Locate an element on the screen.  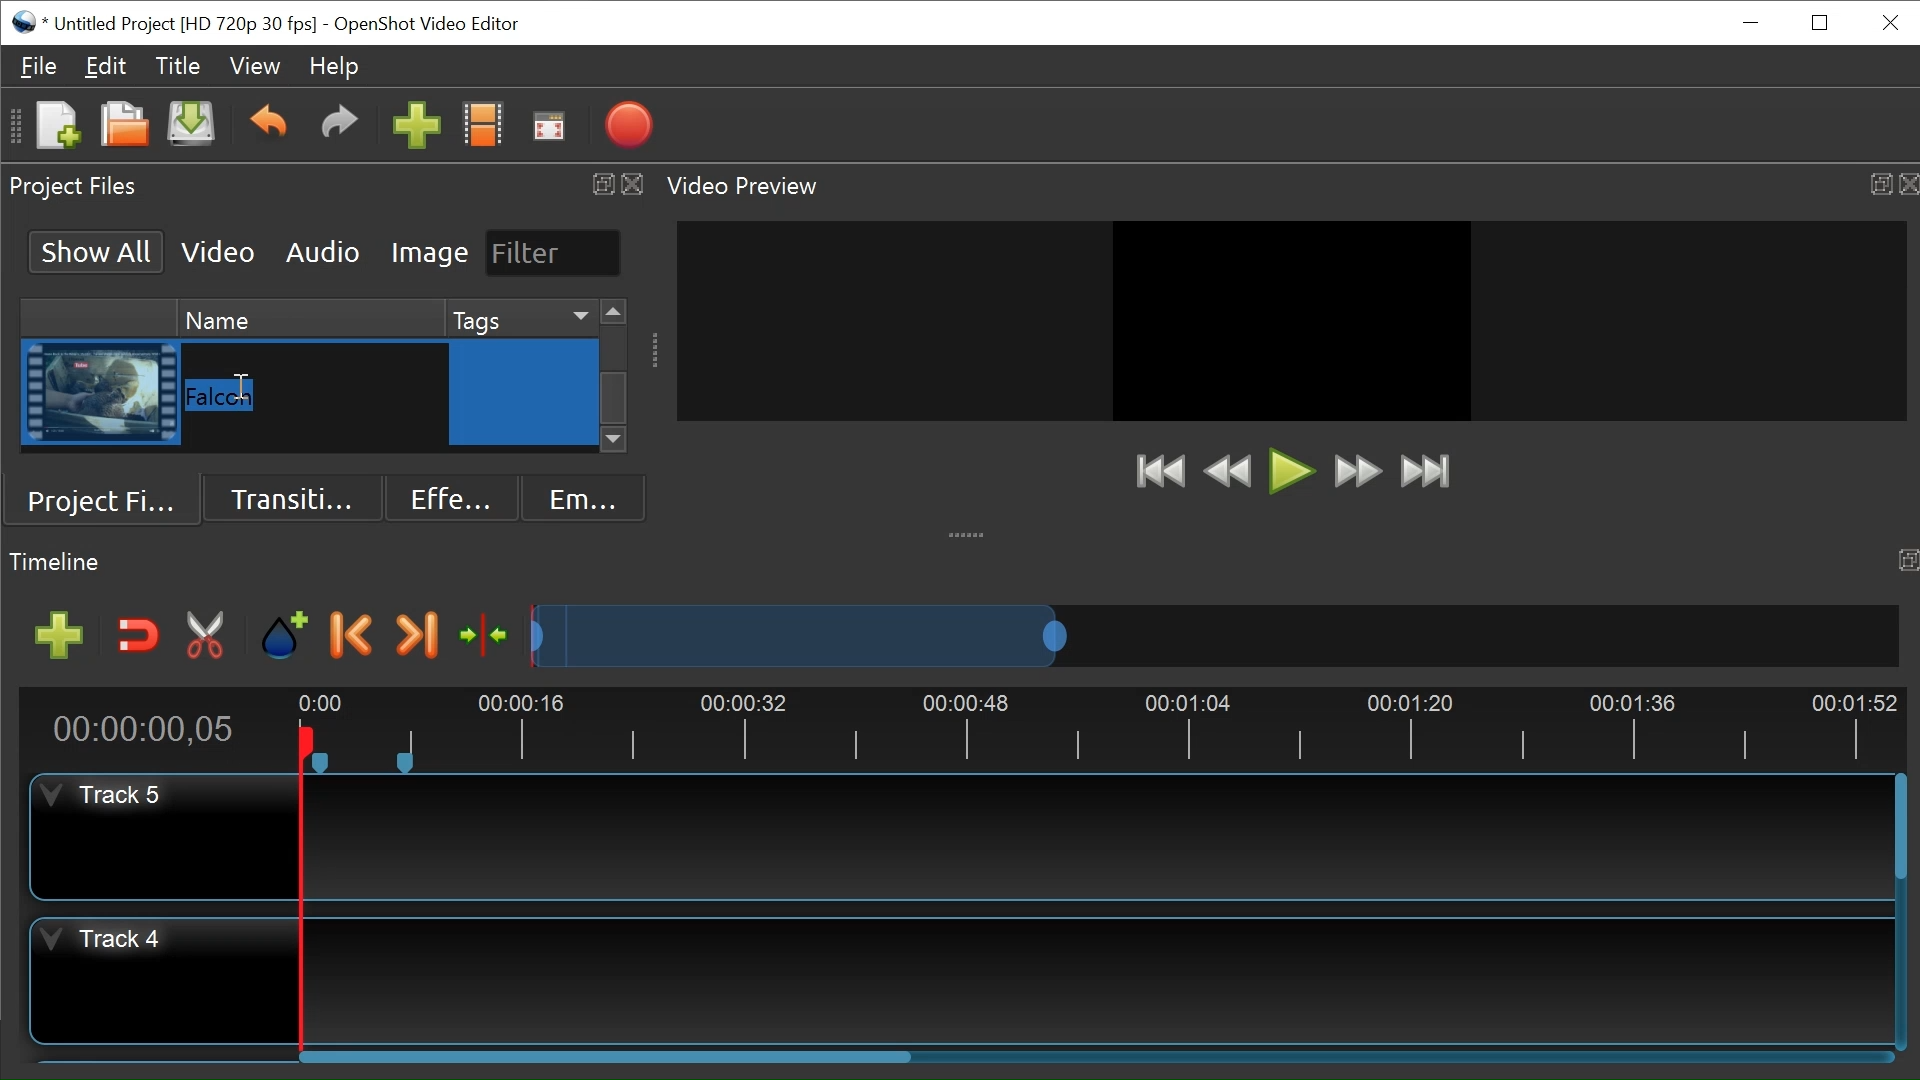
Fullscreen is located at coordinates (549, 126).